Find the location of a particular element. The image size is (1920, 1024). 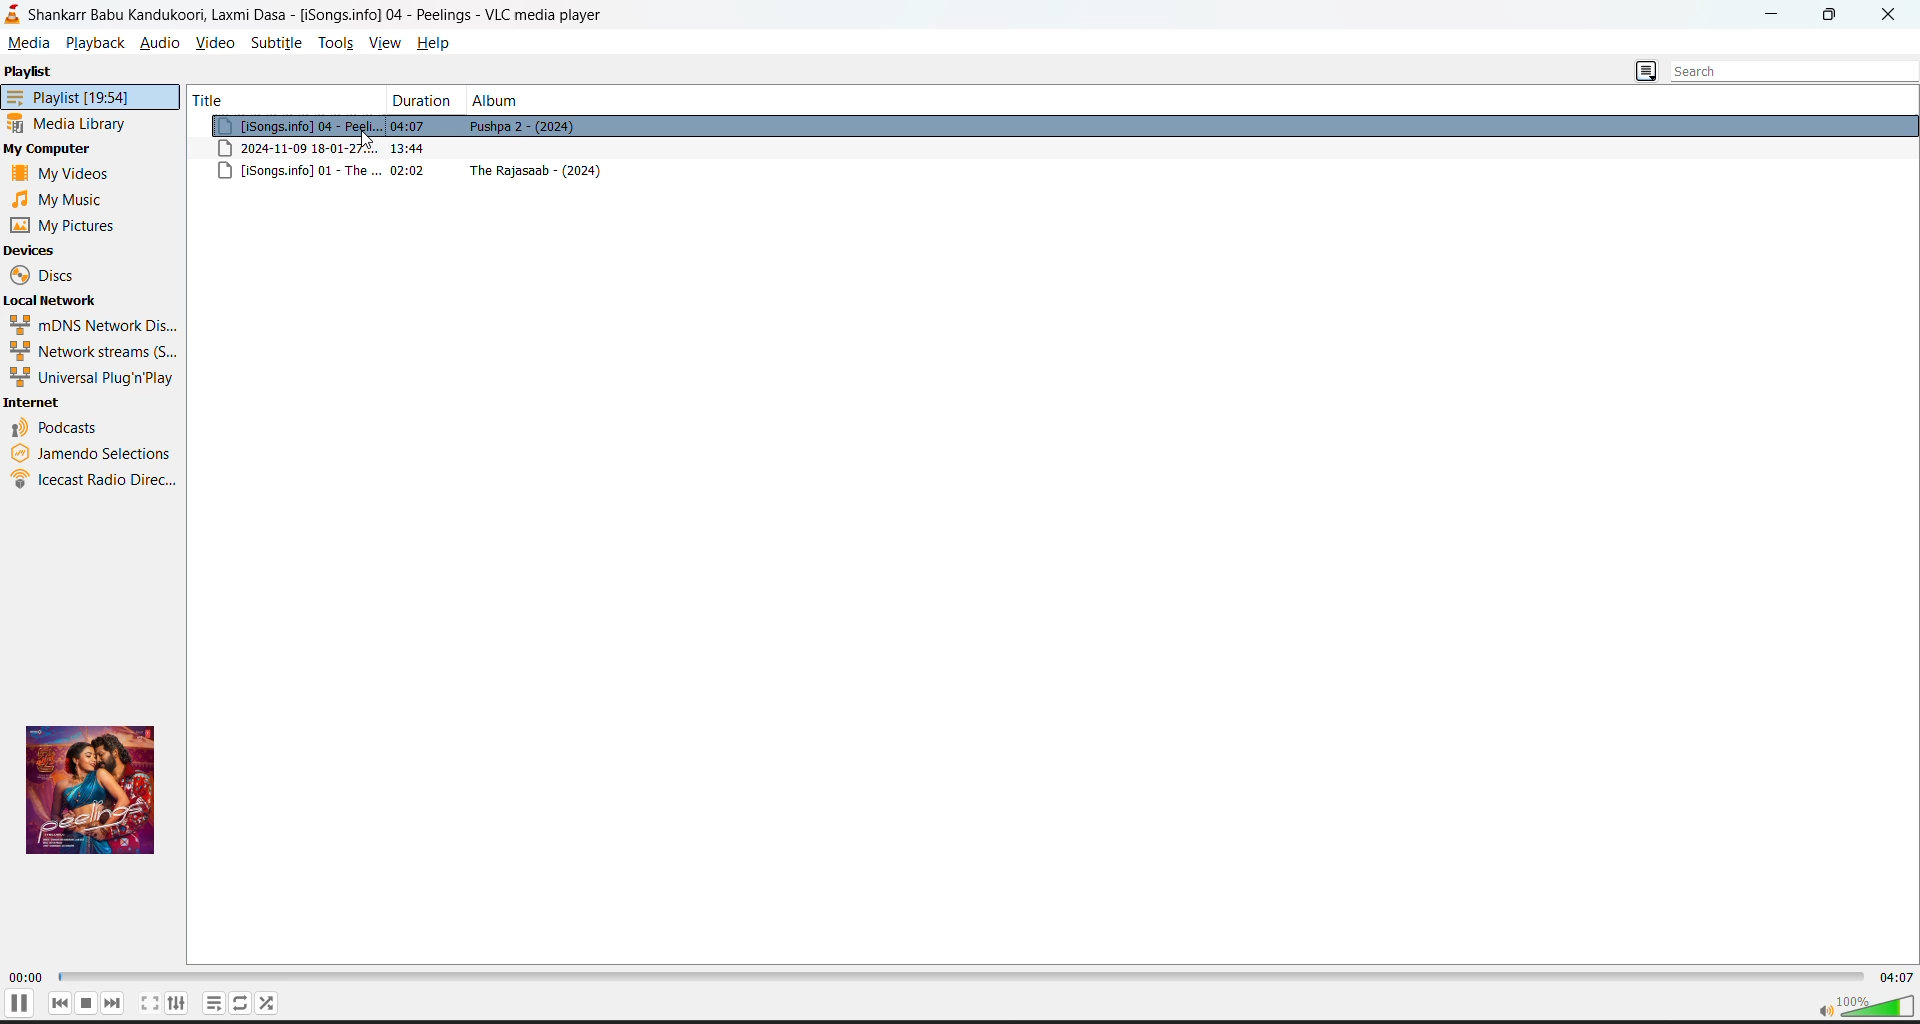

subtitle is located at coordinates (276, 42).